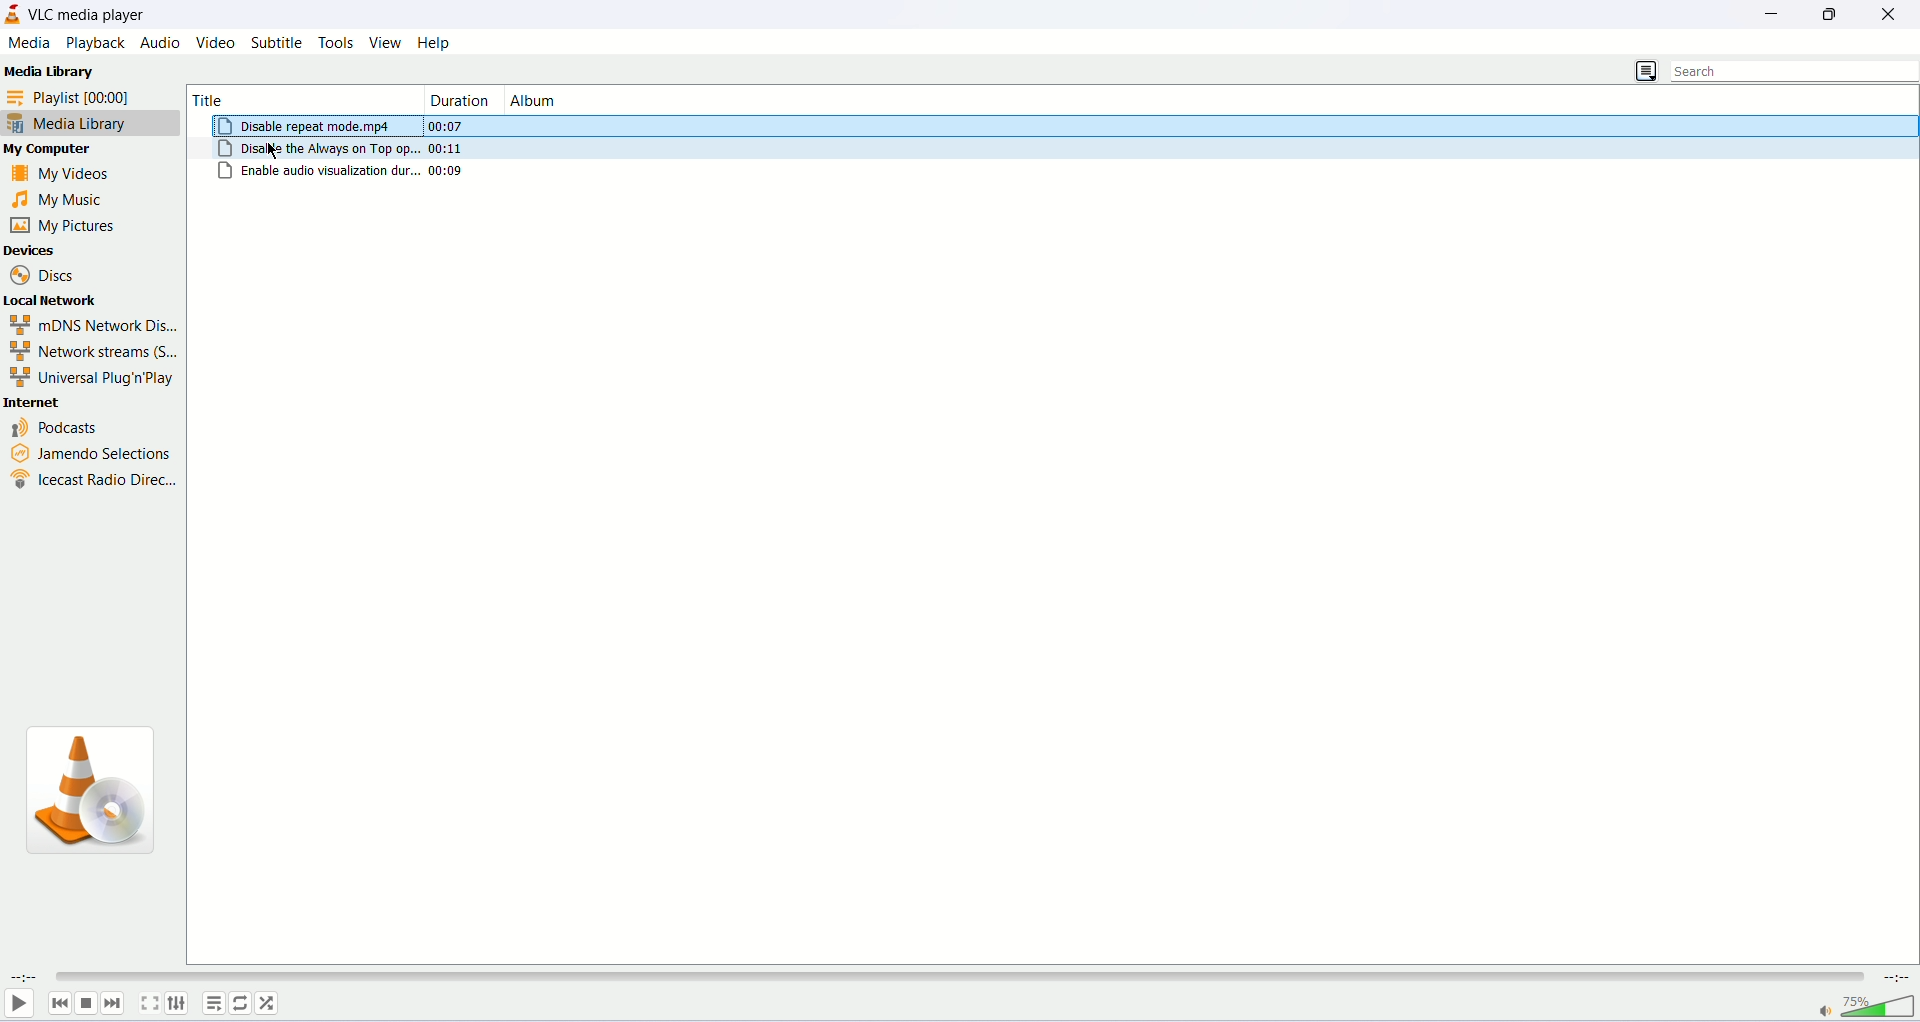 The width and height of the screenshot is (1920, 1022). Describe the element at coordinates (91, 125) in the screenshot. I see `media library` at that location.